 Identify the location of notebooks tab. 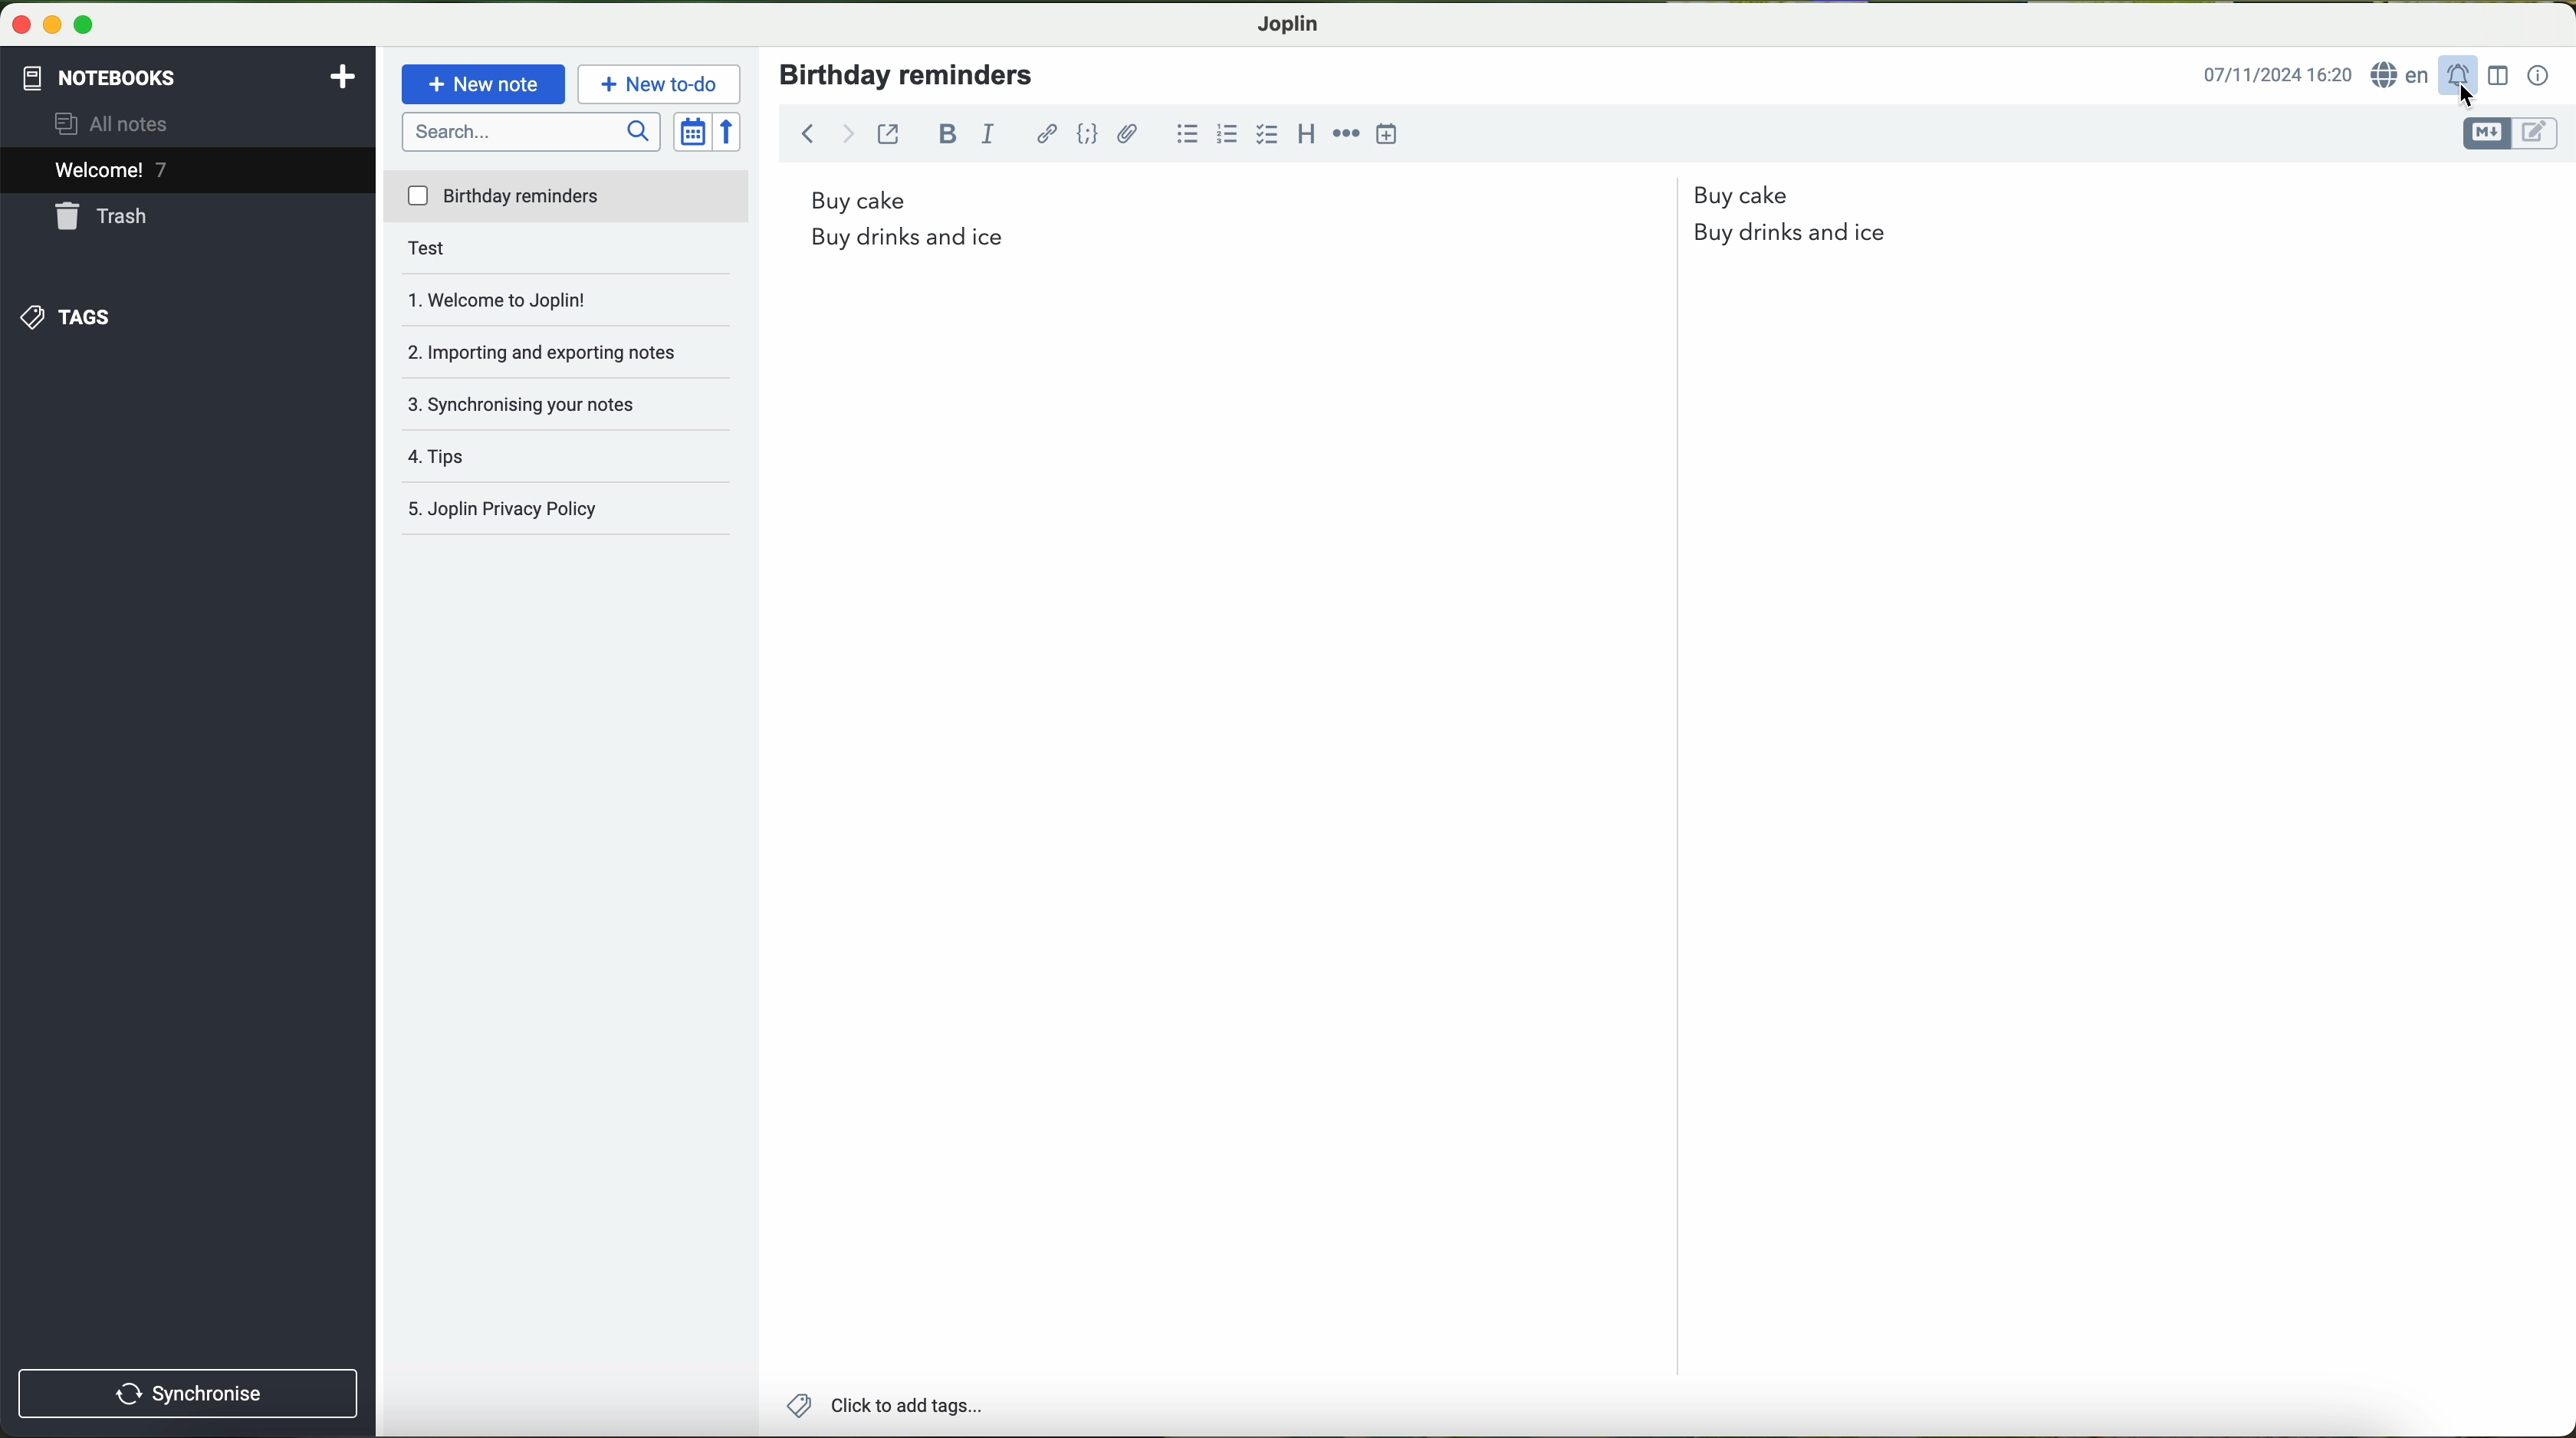
(188, 78).